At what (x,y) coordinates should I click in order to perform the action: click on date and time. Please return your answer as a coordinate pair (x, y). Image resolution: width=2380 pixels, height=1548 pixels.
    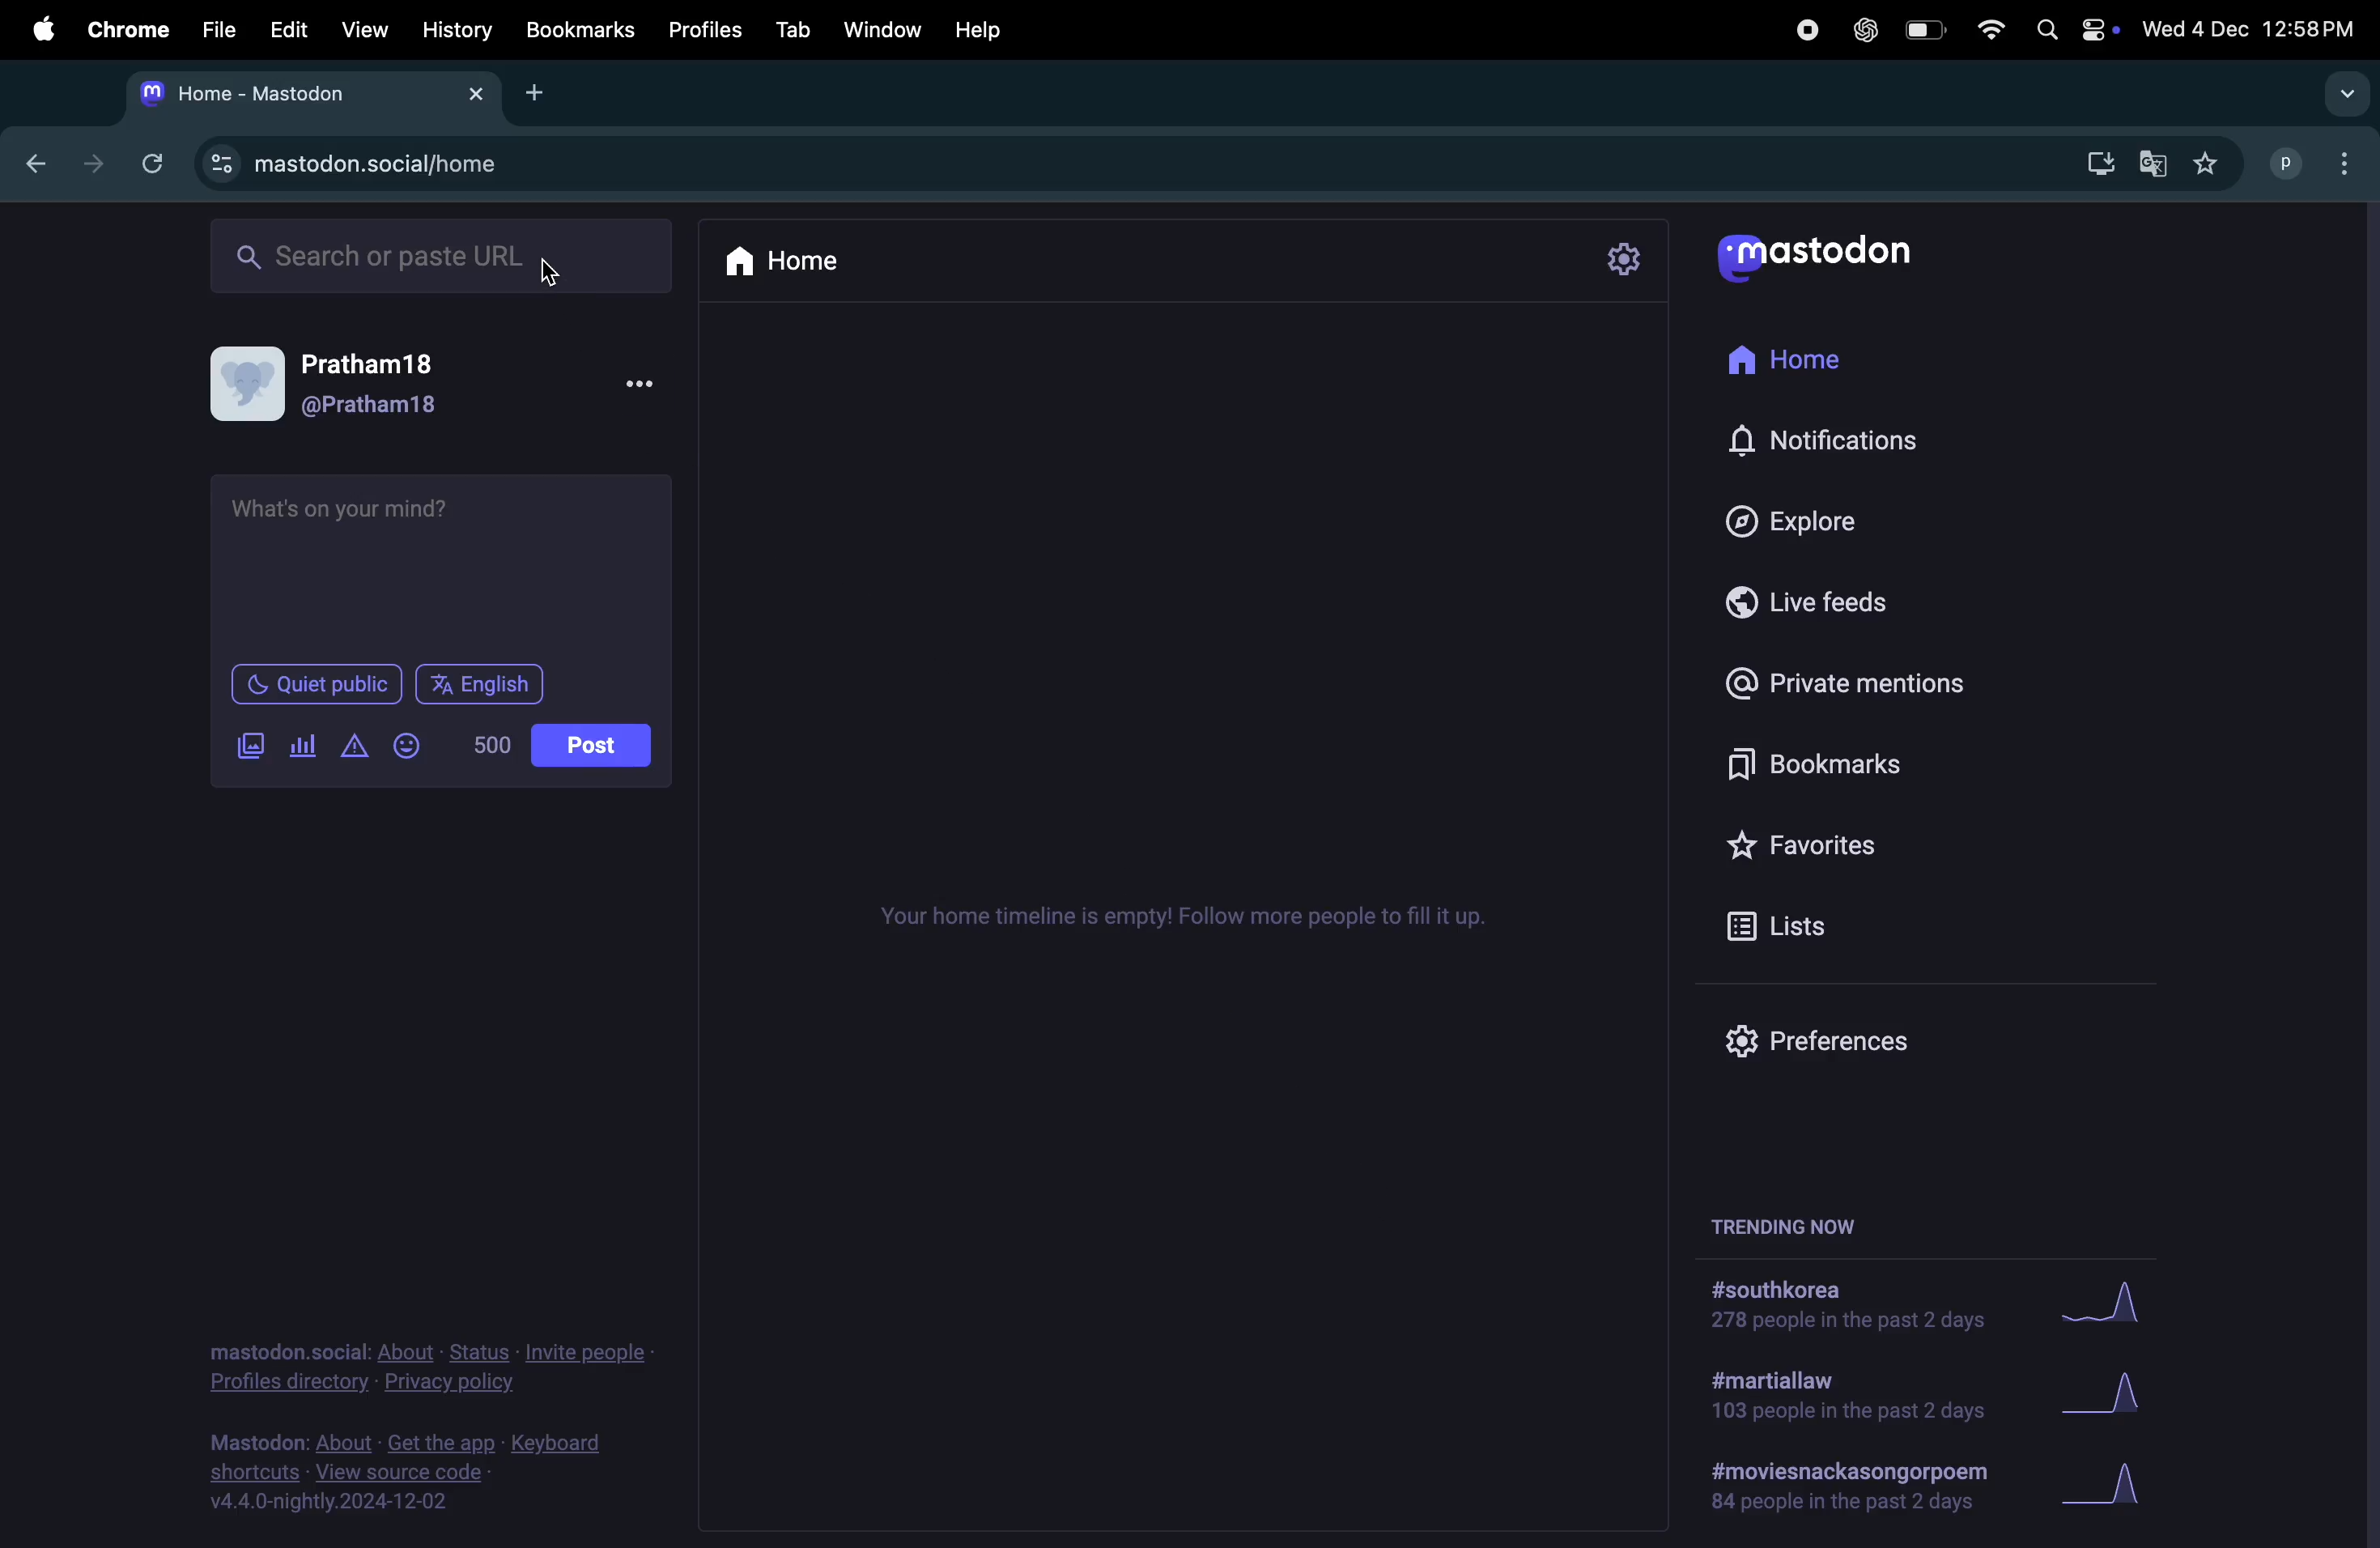
    Looking at the image, I should click on (2251, 30).